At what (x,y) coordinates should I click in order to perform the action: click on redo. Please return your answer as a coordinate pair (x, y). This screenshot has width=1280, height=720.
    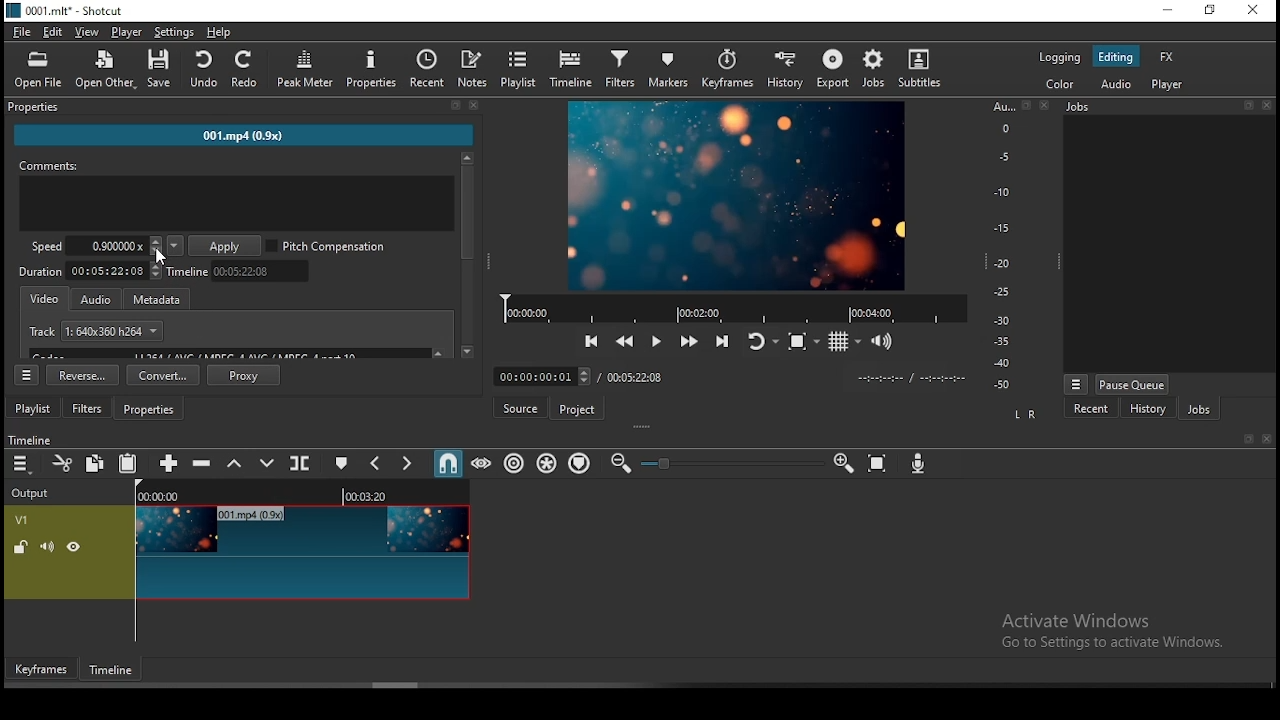
    Looking at the image, I should click on (248, 69).